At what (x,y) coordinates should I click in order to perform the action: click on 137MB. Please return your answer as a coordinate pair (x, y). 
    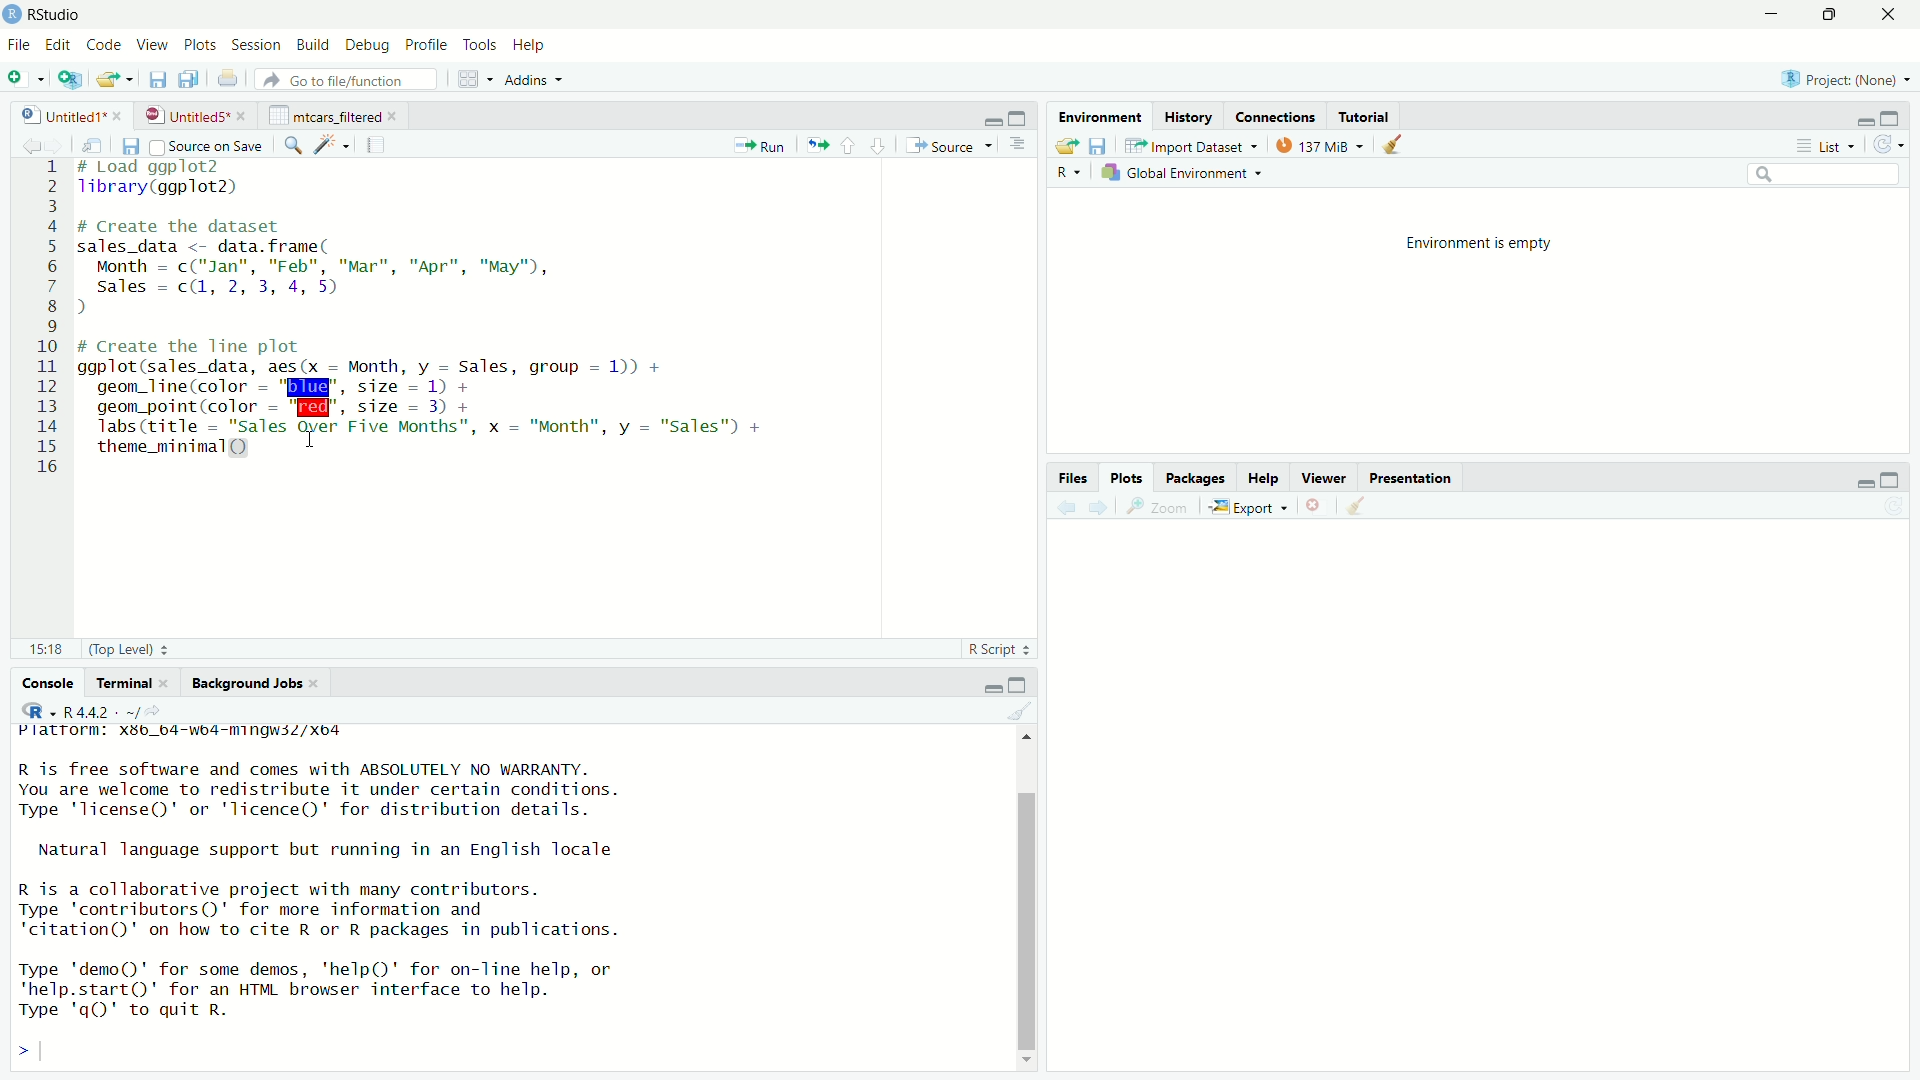
    Looking at the image, I should click on (1316, 145).